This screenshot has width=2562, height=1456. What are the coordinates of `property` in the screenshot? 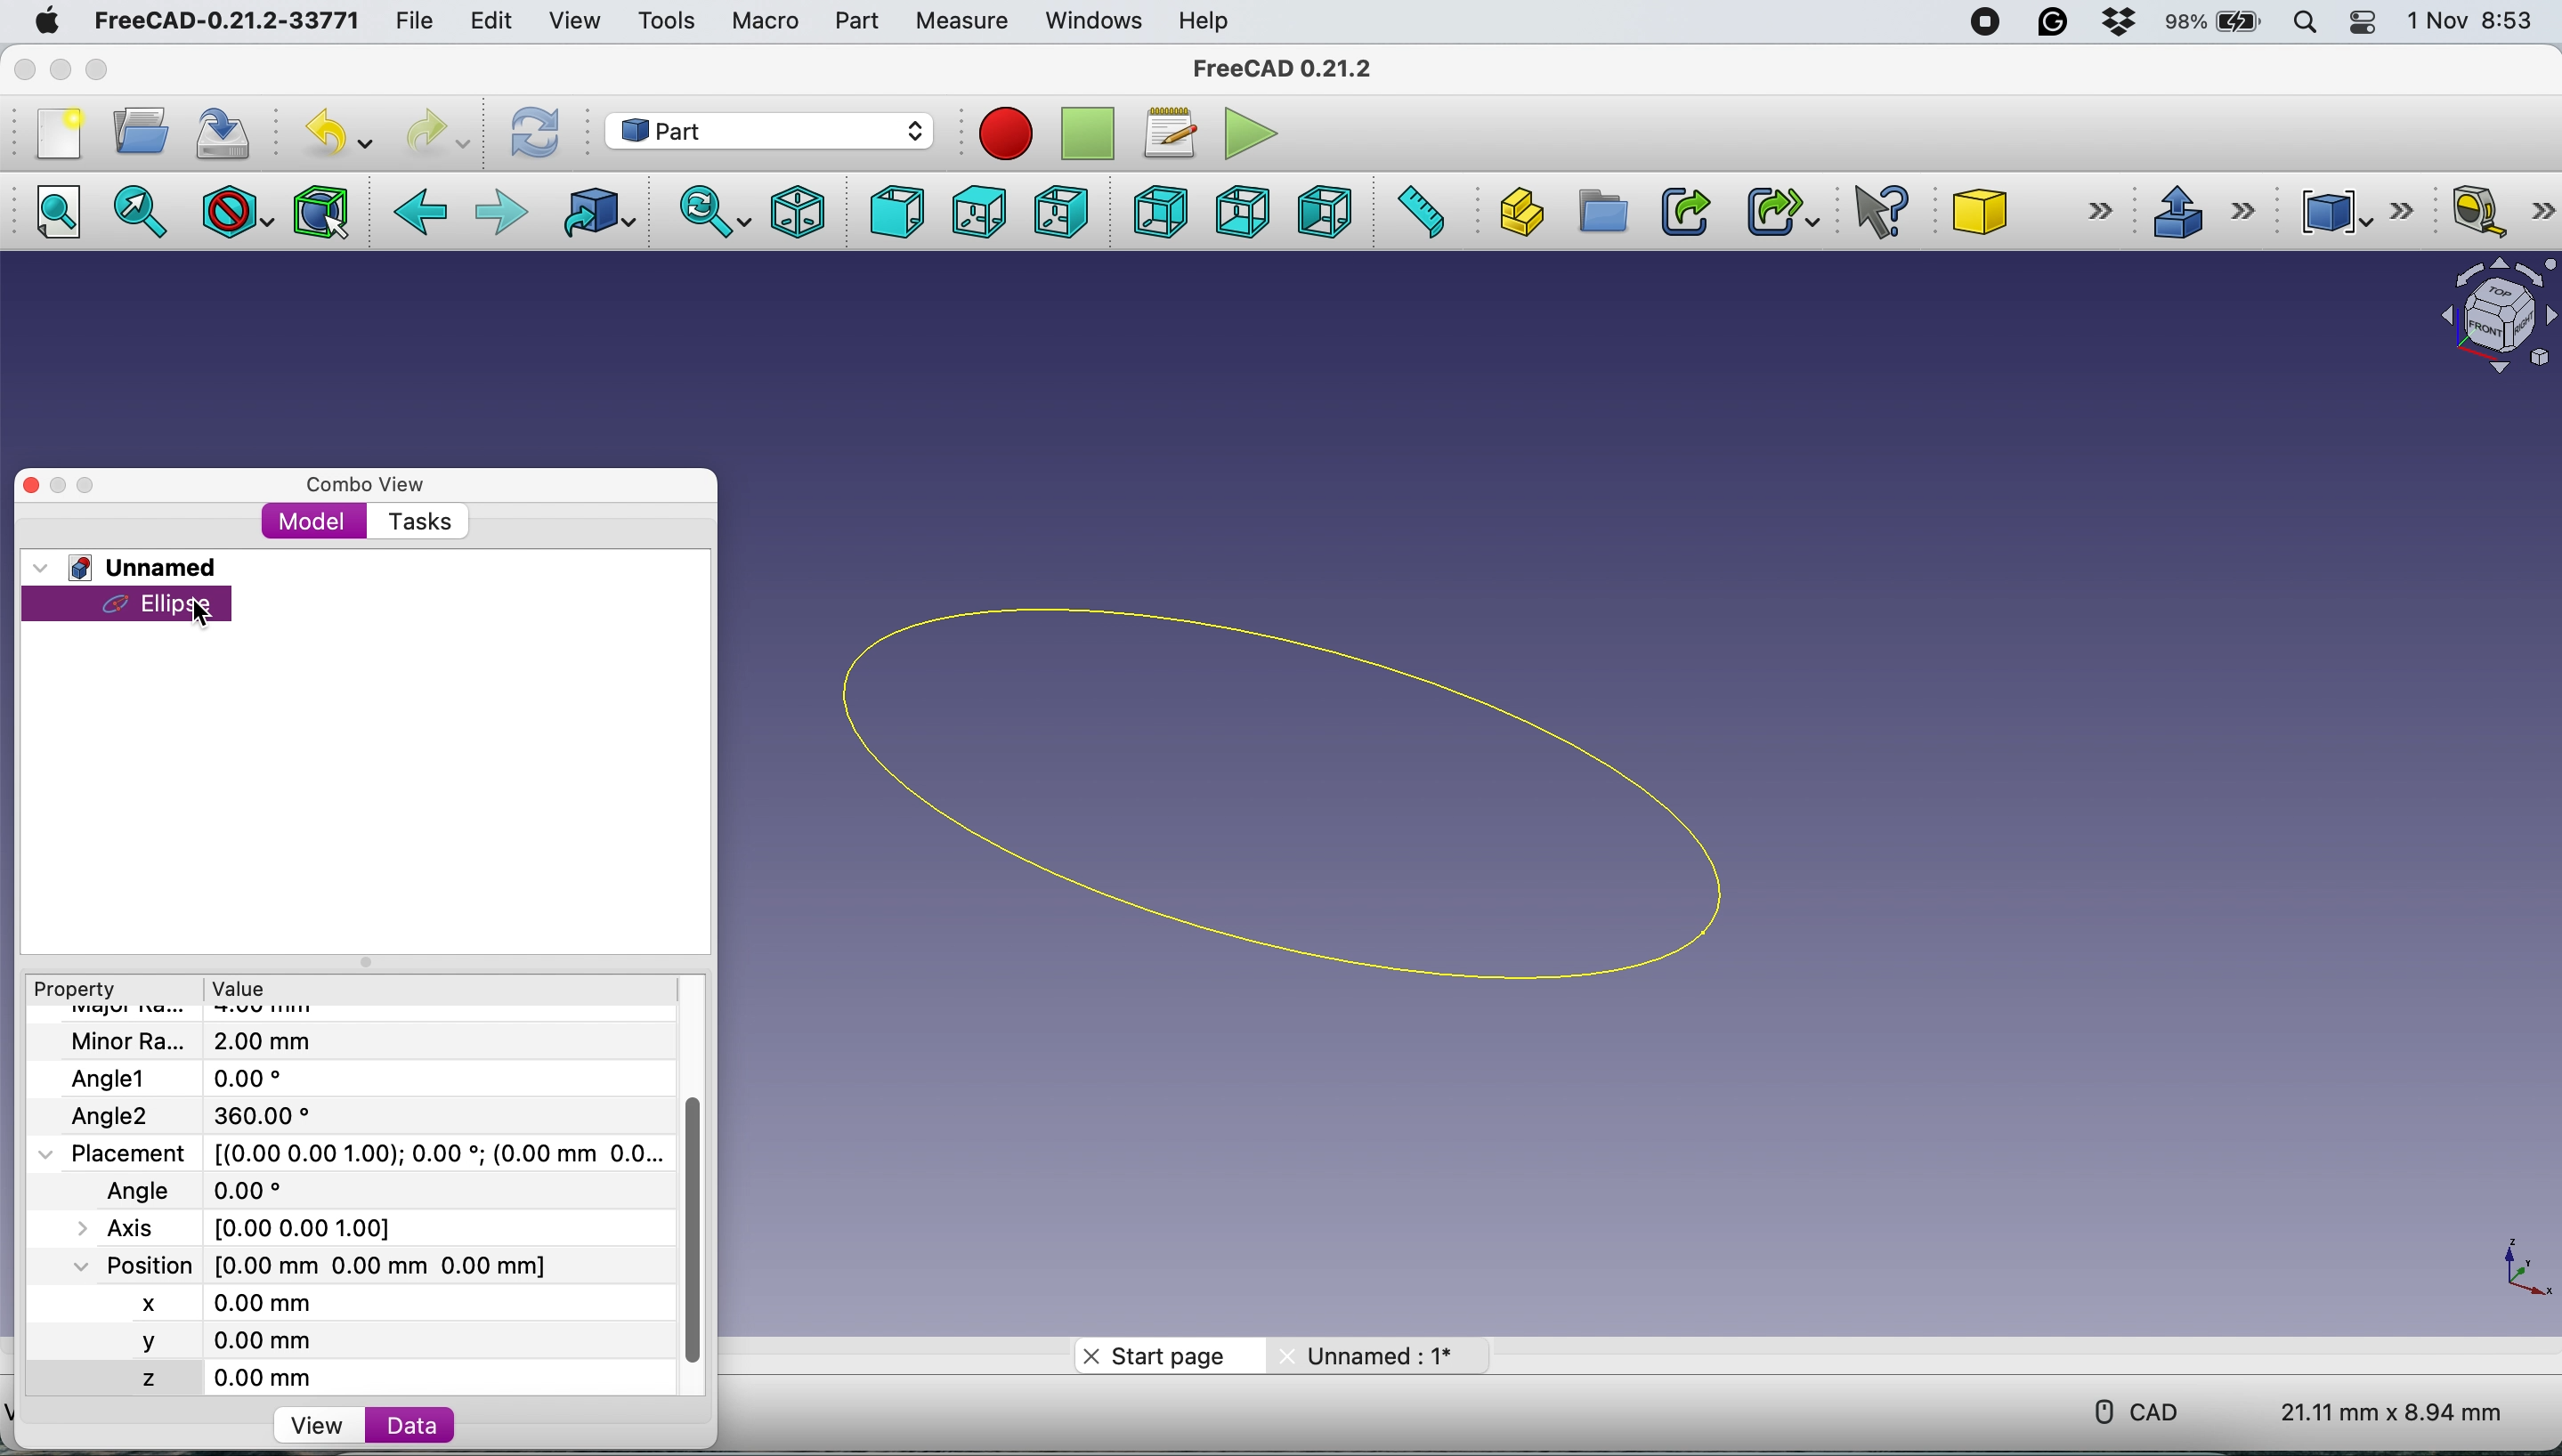 It's located at (79, 991).